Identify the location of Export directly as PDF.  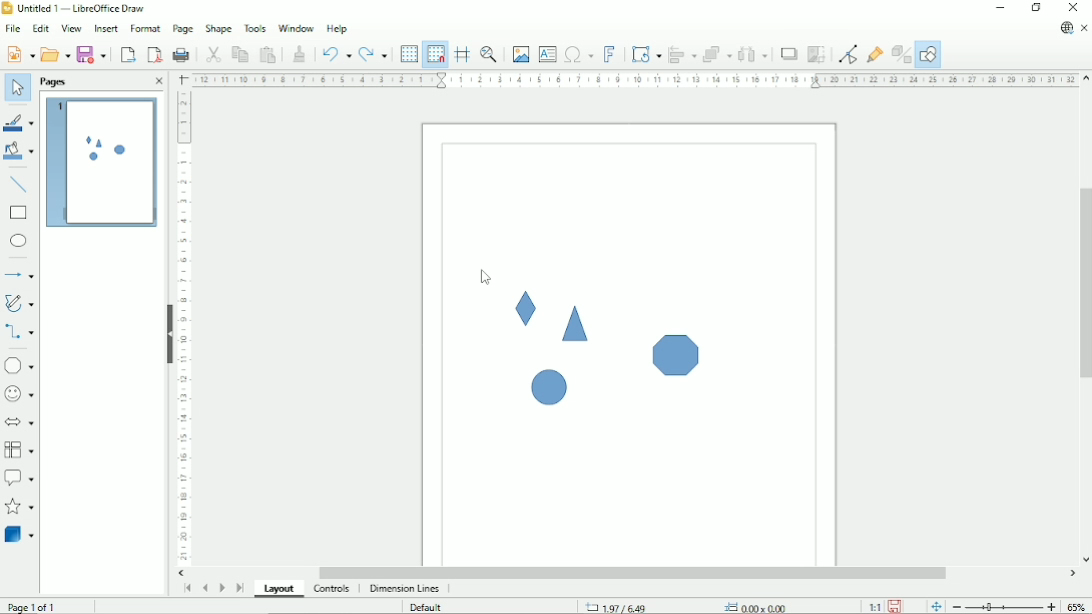
(154, 55).